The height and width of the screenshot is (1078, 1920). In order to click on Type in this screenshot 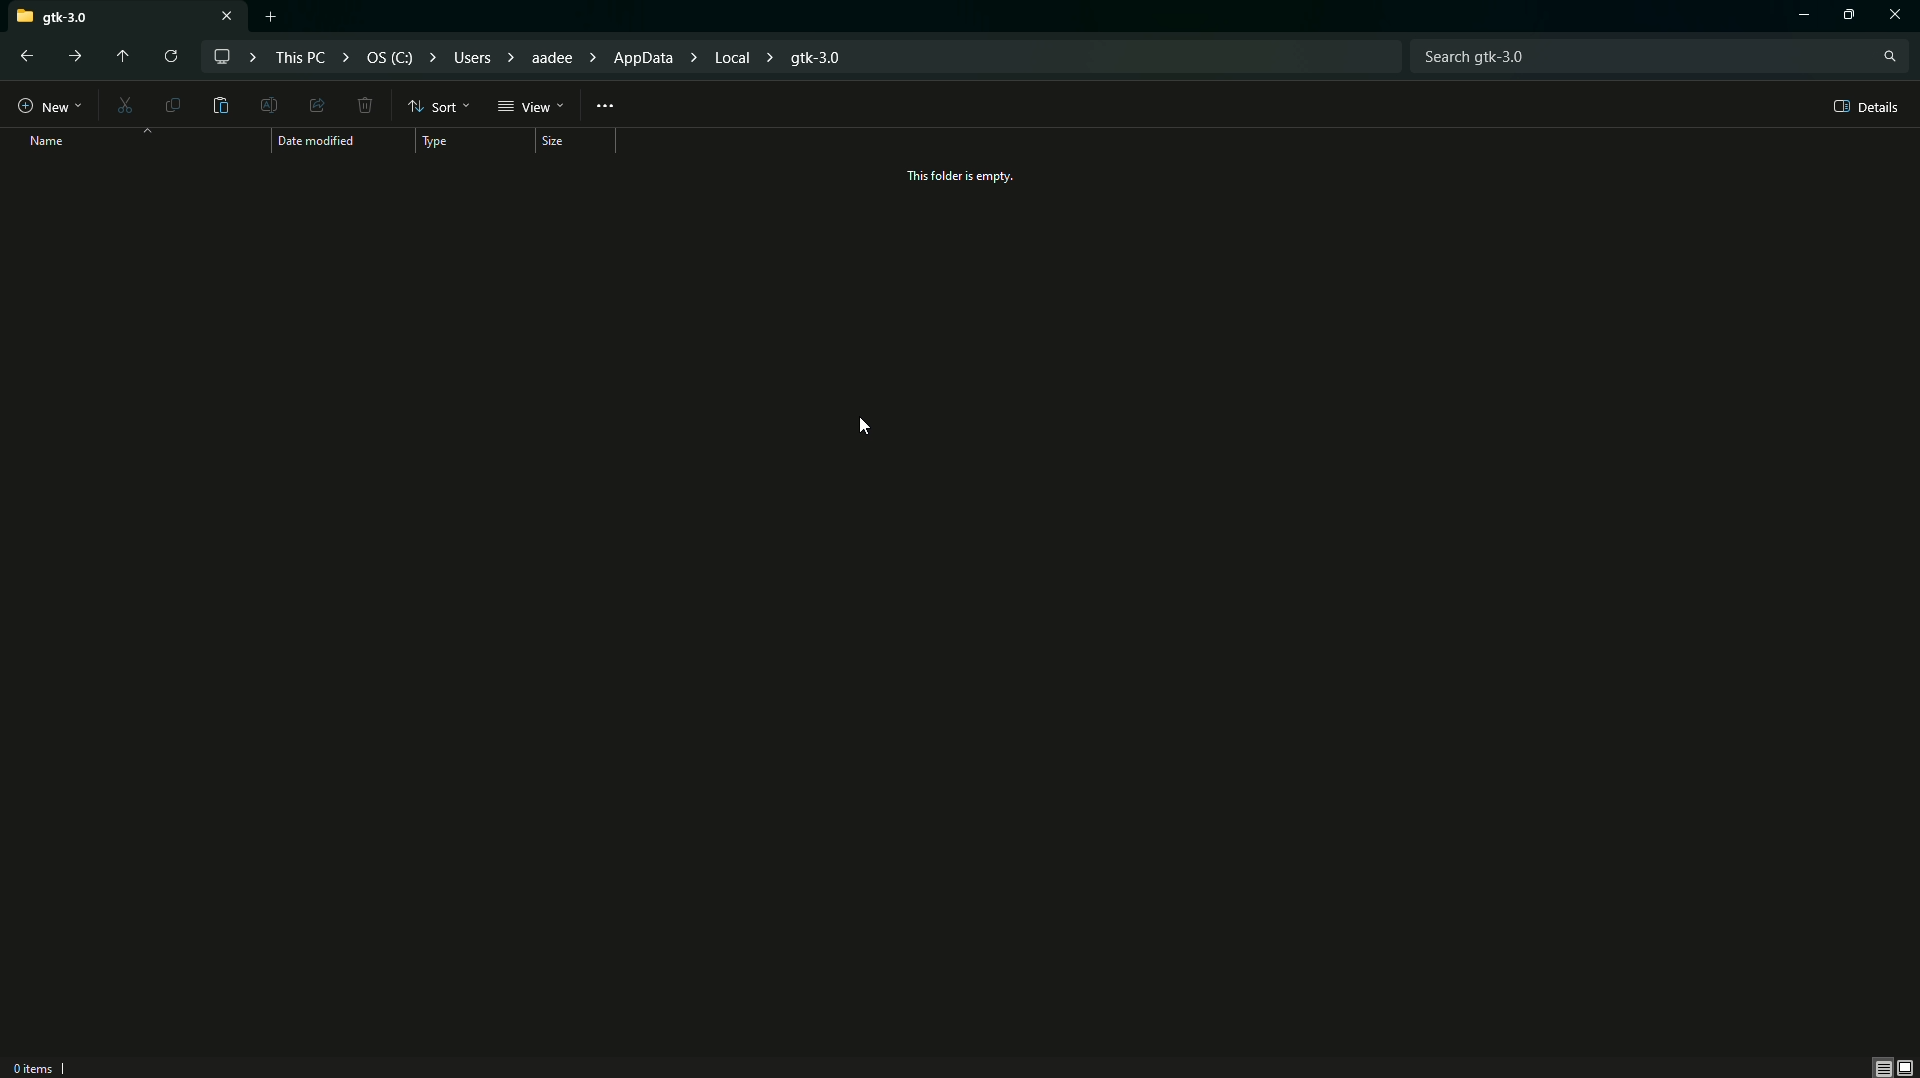, I will do `click(438, 143)`.